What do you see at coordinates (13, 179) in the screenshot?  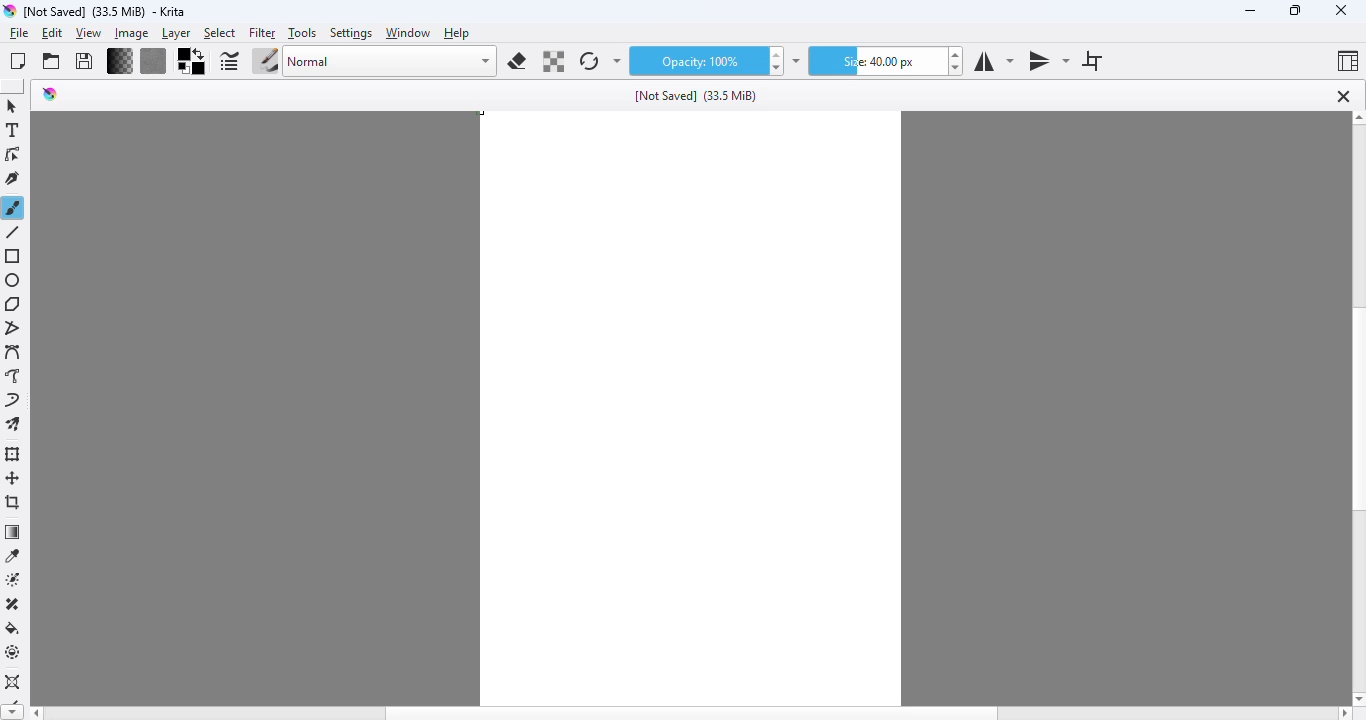 I see `calligraphy` at bounding box center [13, 179].